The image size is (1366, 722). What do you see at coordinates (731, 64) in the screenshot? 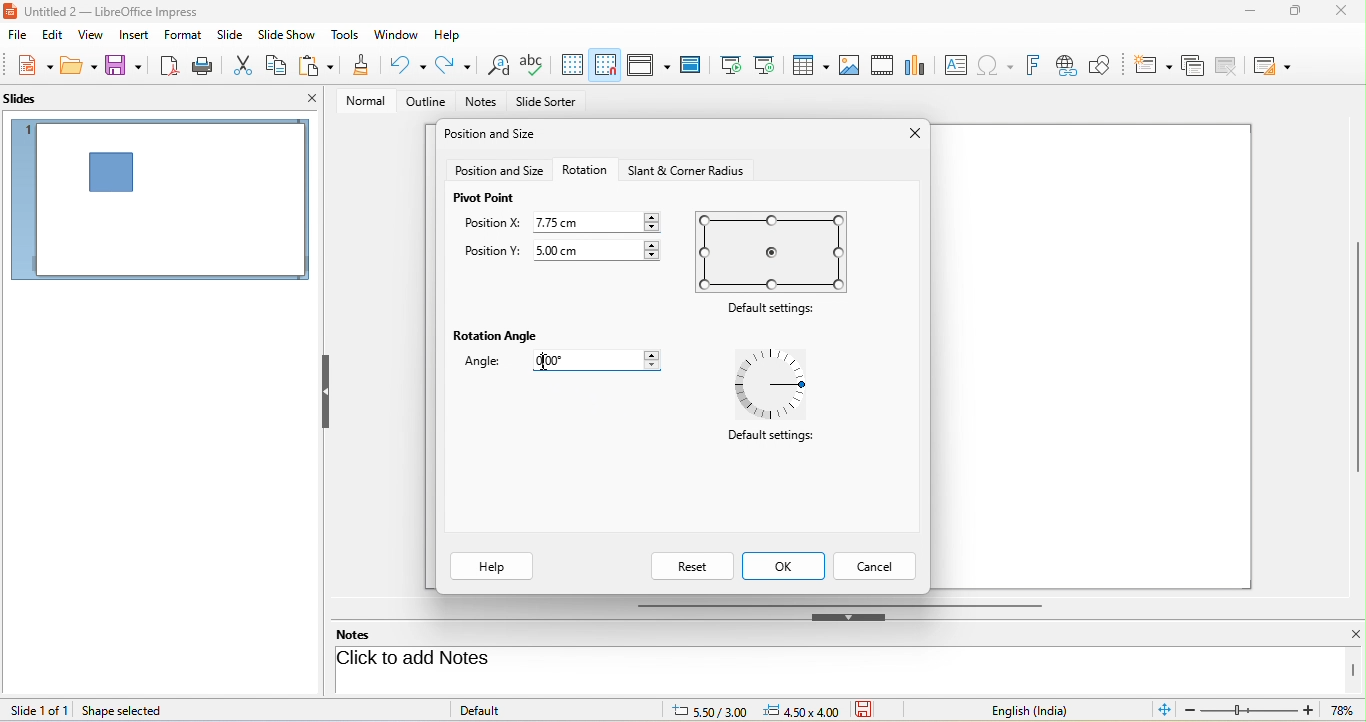
I see `start from first slide ` at bounding box center [731, 64].